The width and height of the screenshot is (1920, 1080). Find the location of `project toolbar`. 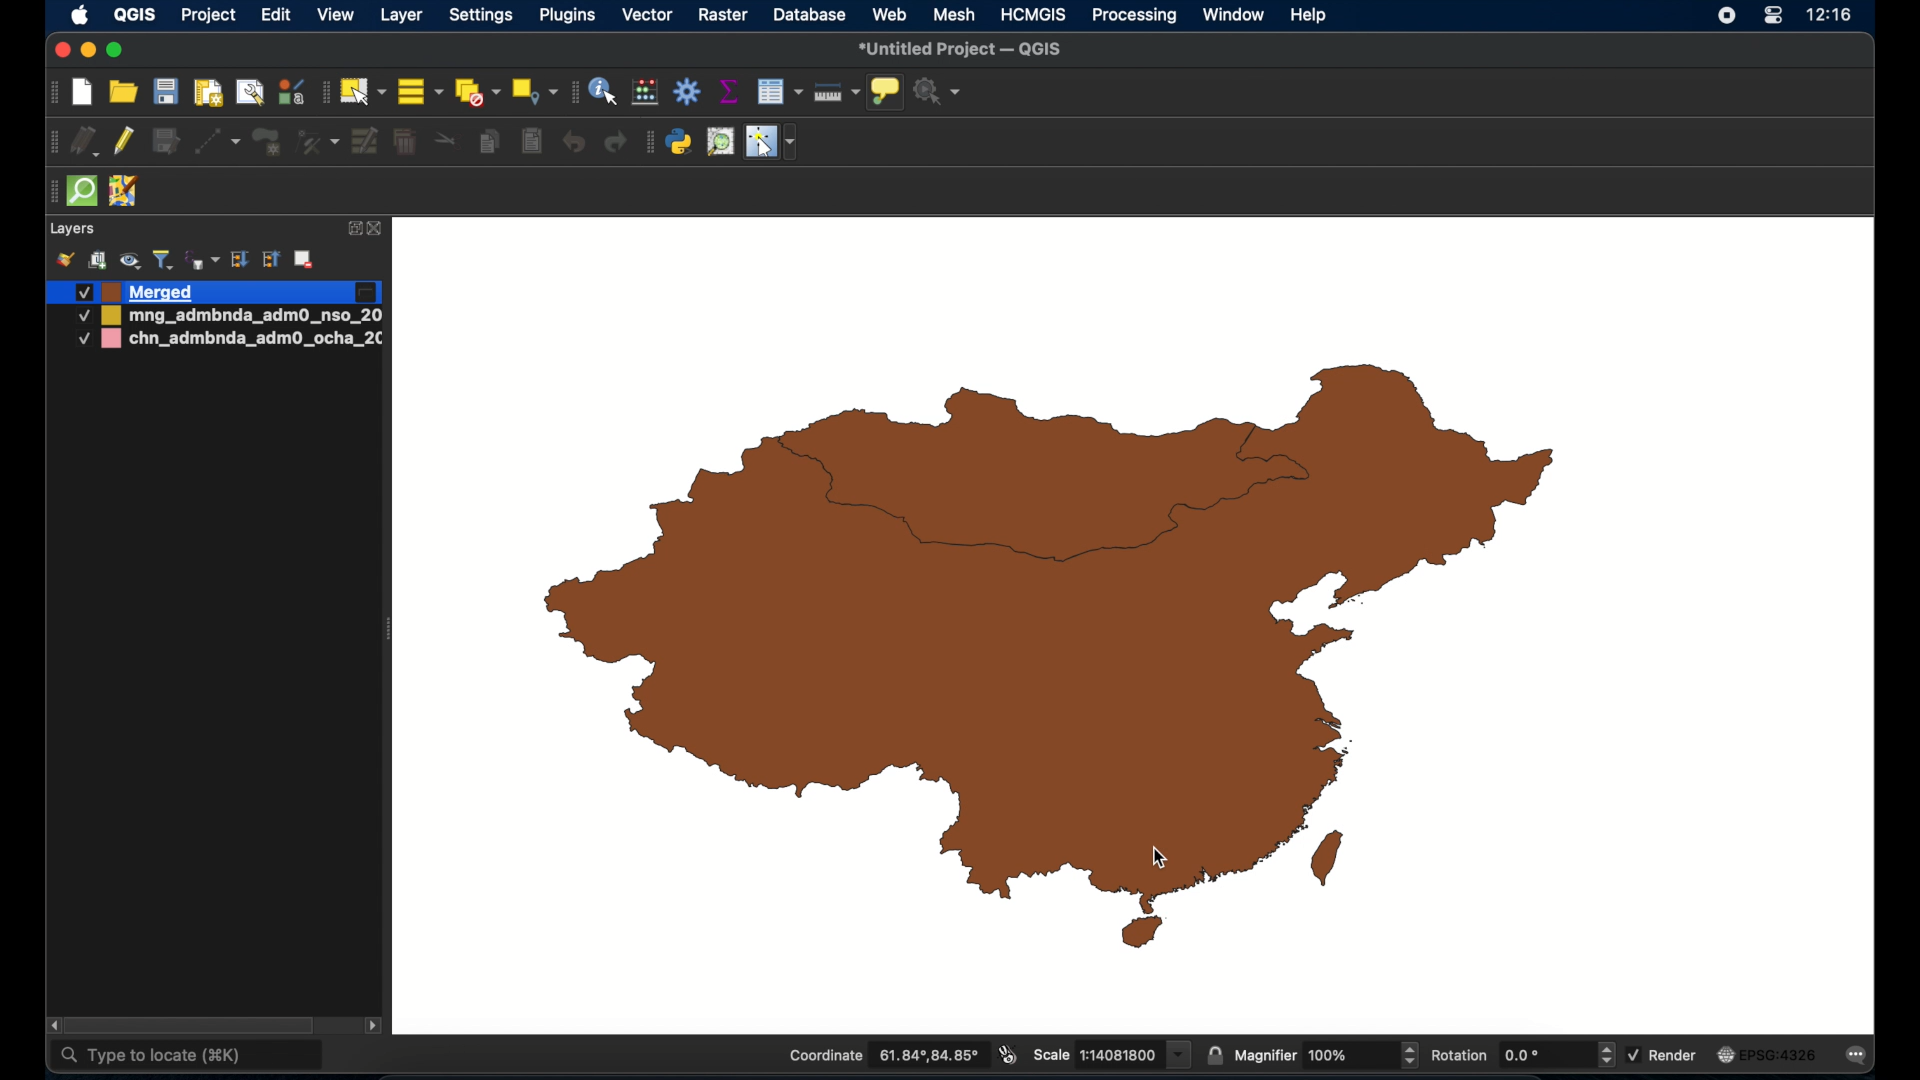

project toolbar is located at coordinates (50, 93).